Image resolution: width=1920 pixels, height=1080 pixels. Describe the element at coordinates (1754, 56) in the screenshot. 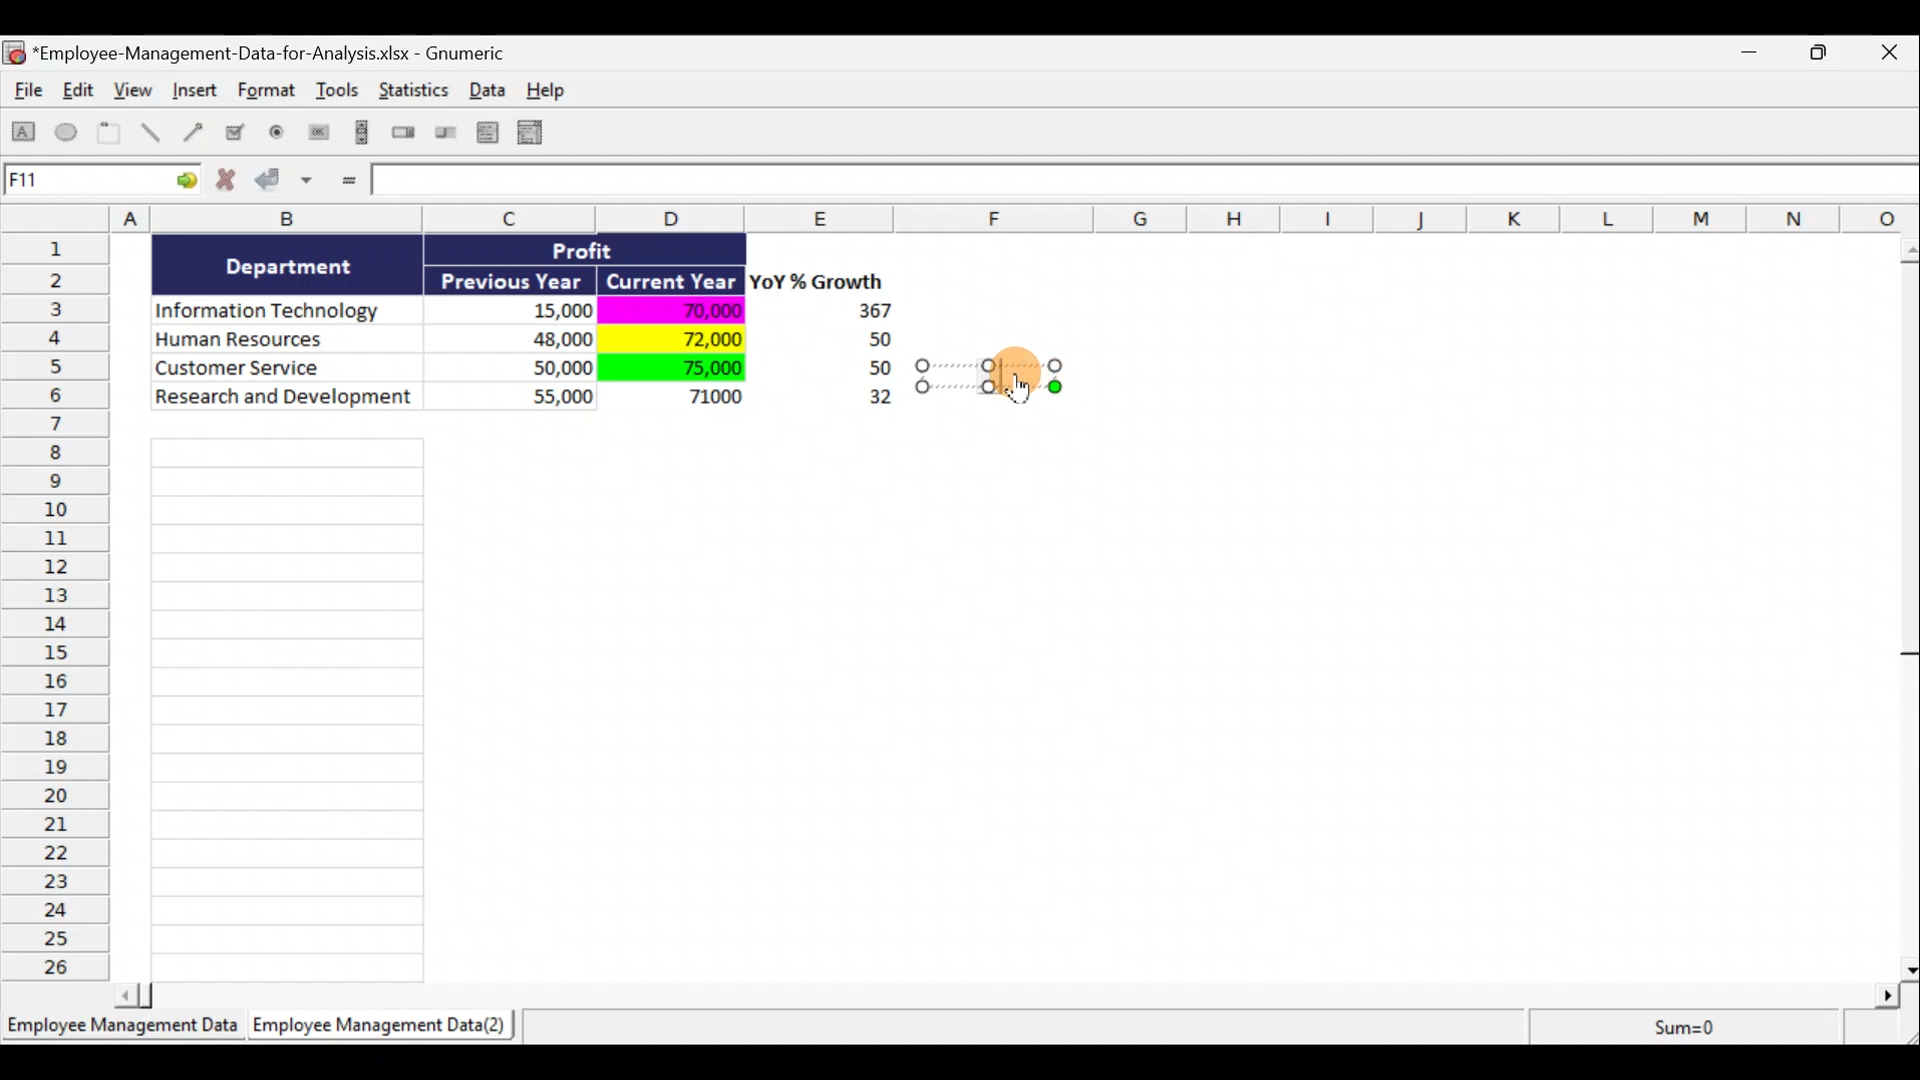

I see `Minimise` at that location.